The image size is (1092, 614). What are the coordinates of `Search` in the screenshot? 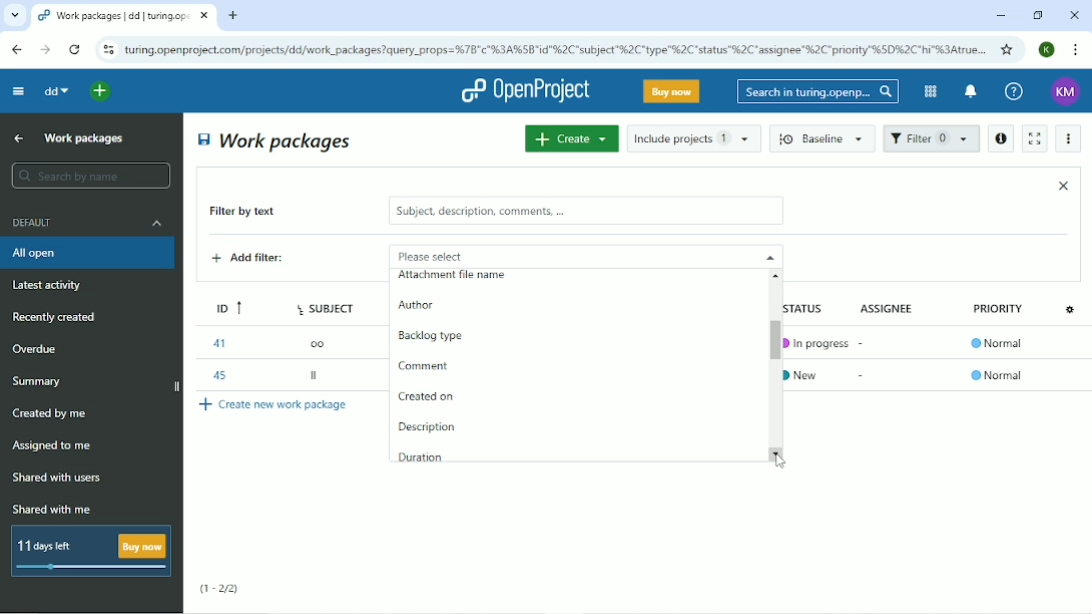 It's located at (818, 91).